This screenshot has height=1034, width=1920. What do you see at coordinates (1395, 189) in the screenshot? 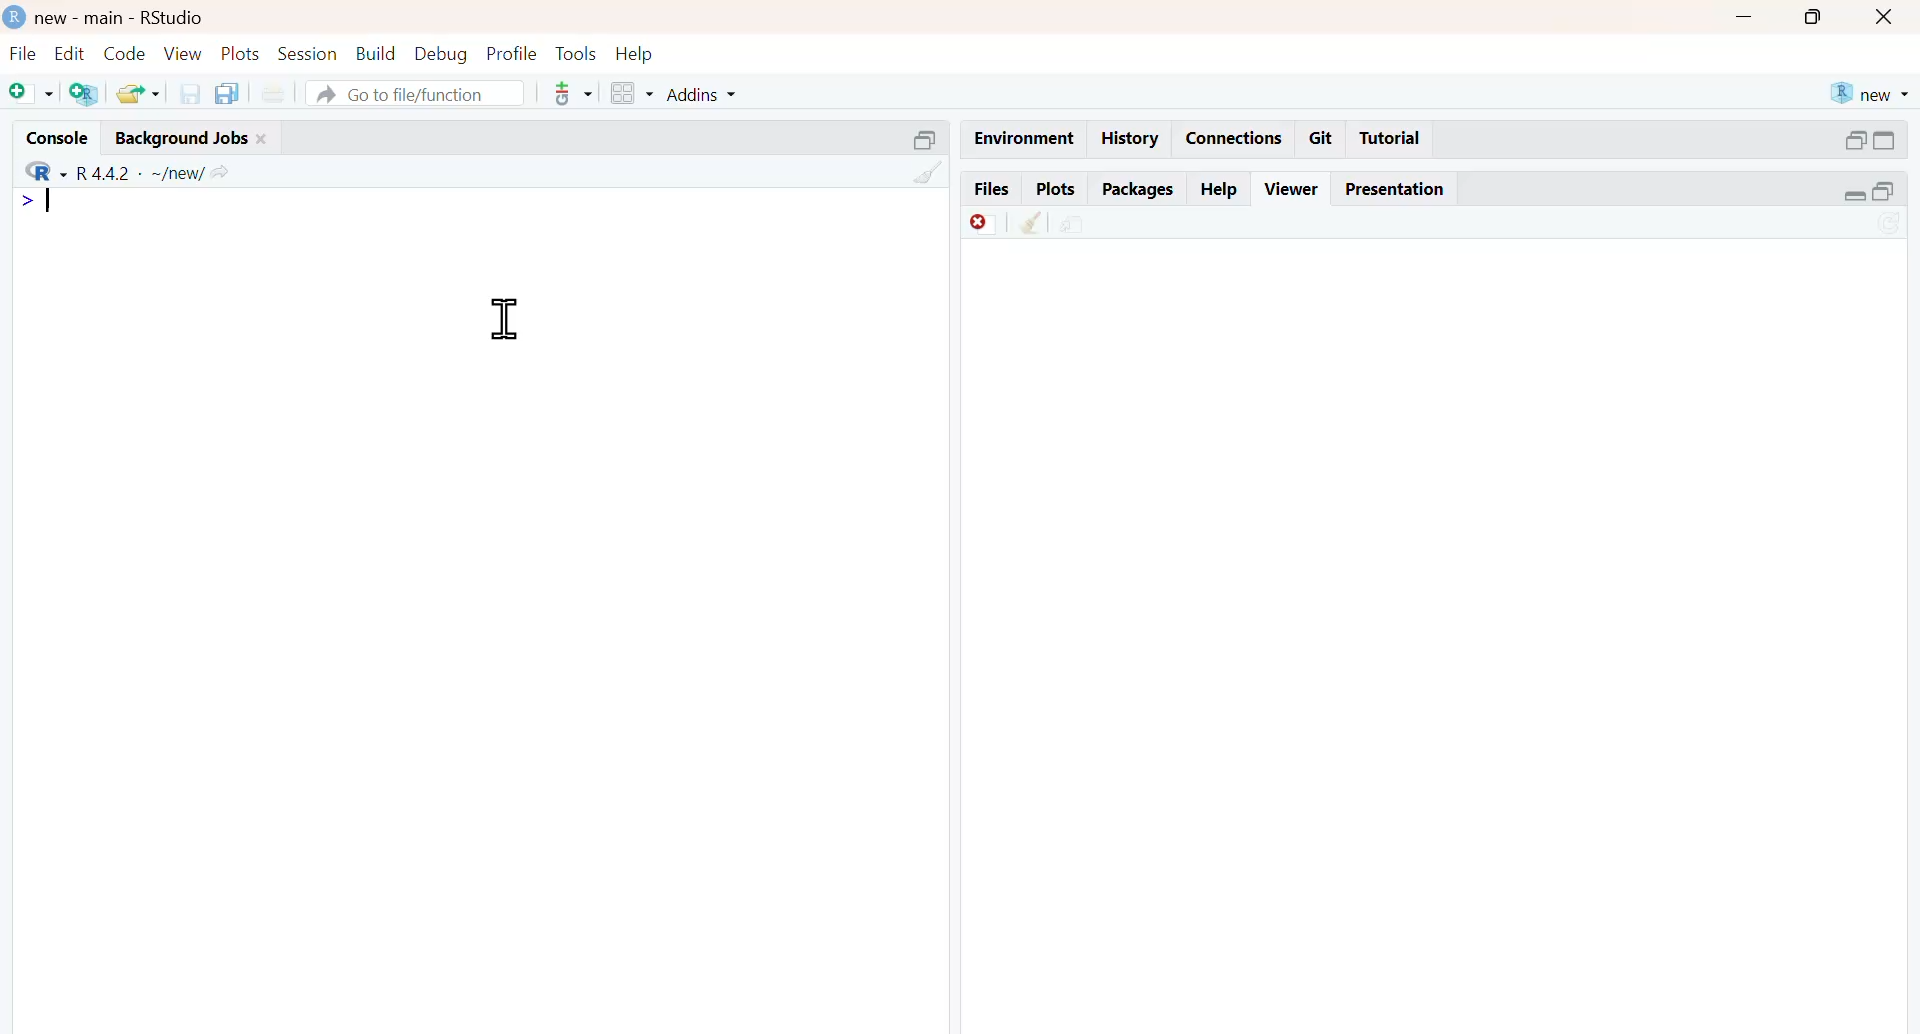
I see `Presentation` at bounding box center [1395, 189].